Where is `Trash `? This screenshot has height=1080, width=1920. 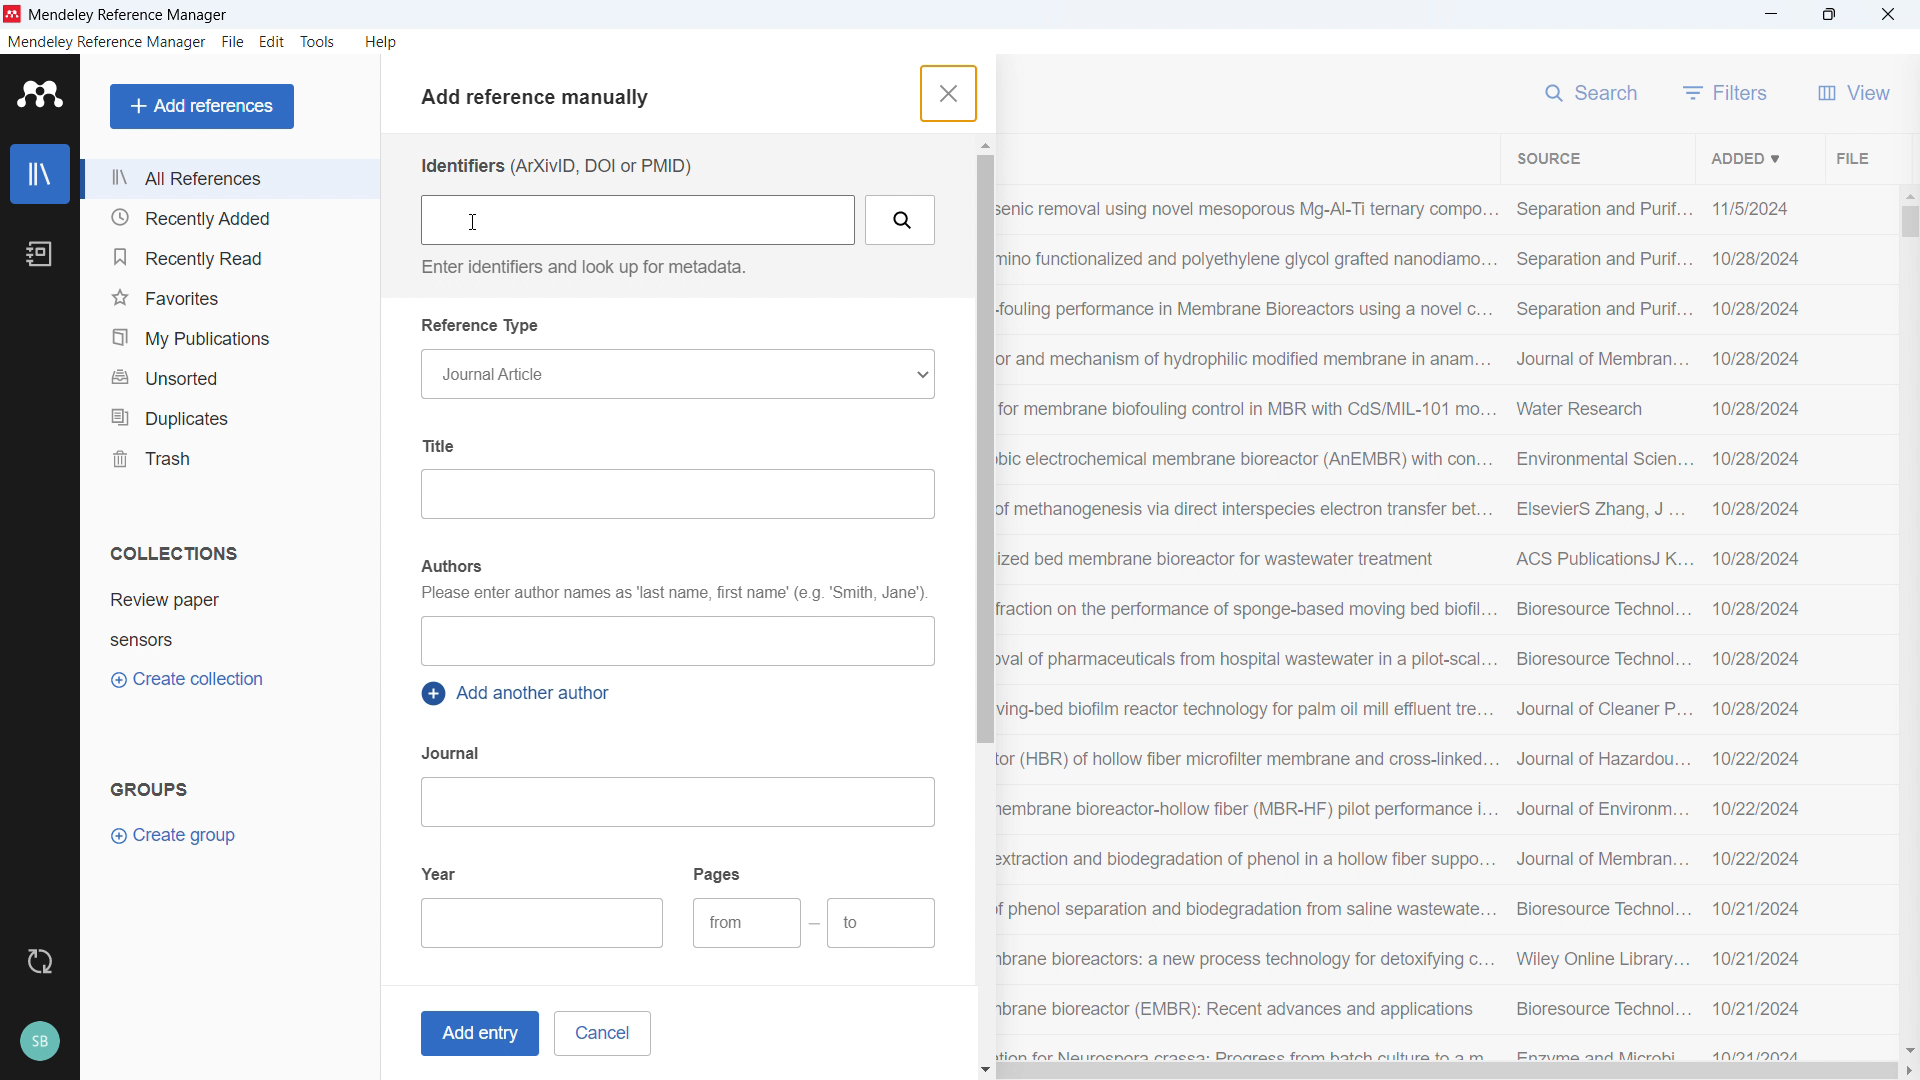 Trash  is located at coordinates (228, 457).